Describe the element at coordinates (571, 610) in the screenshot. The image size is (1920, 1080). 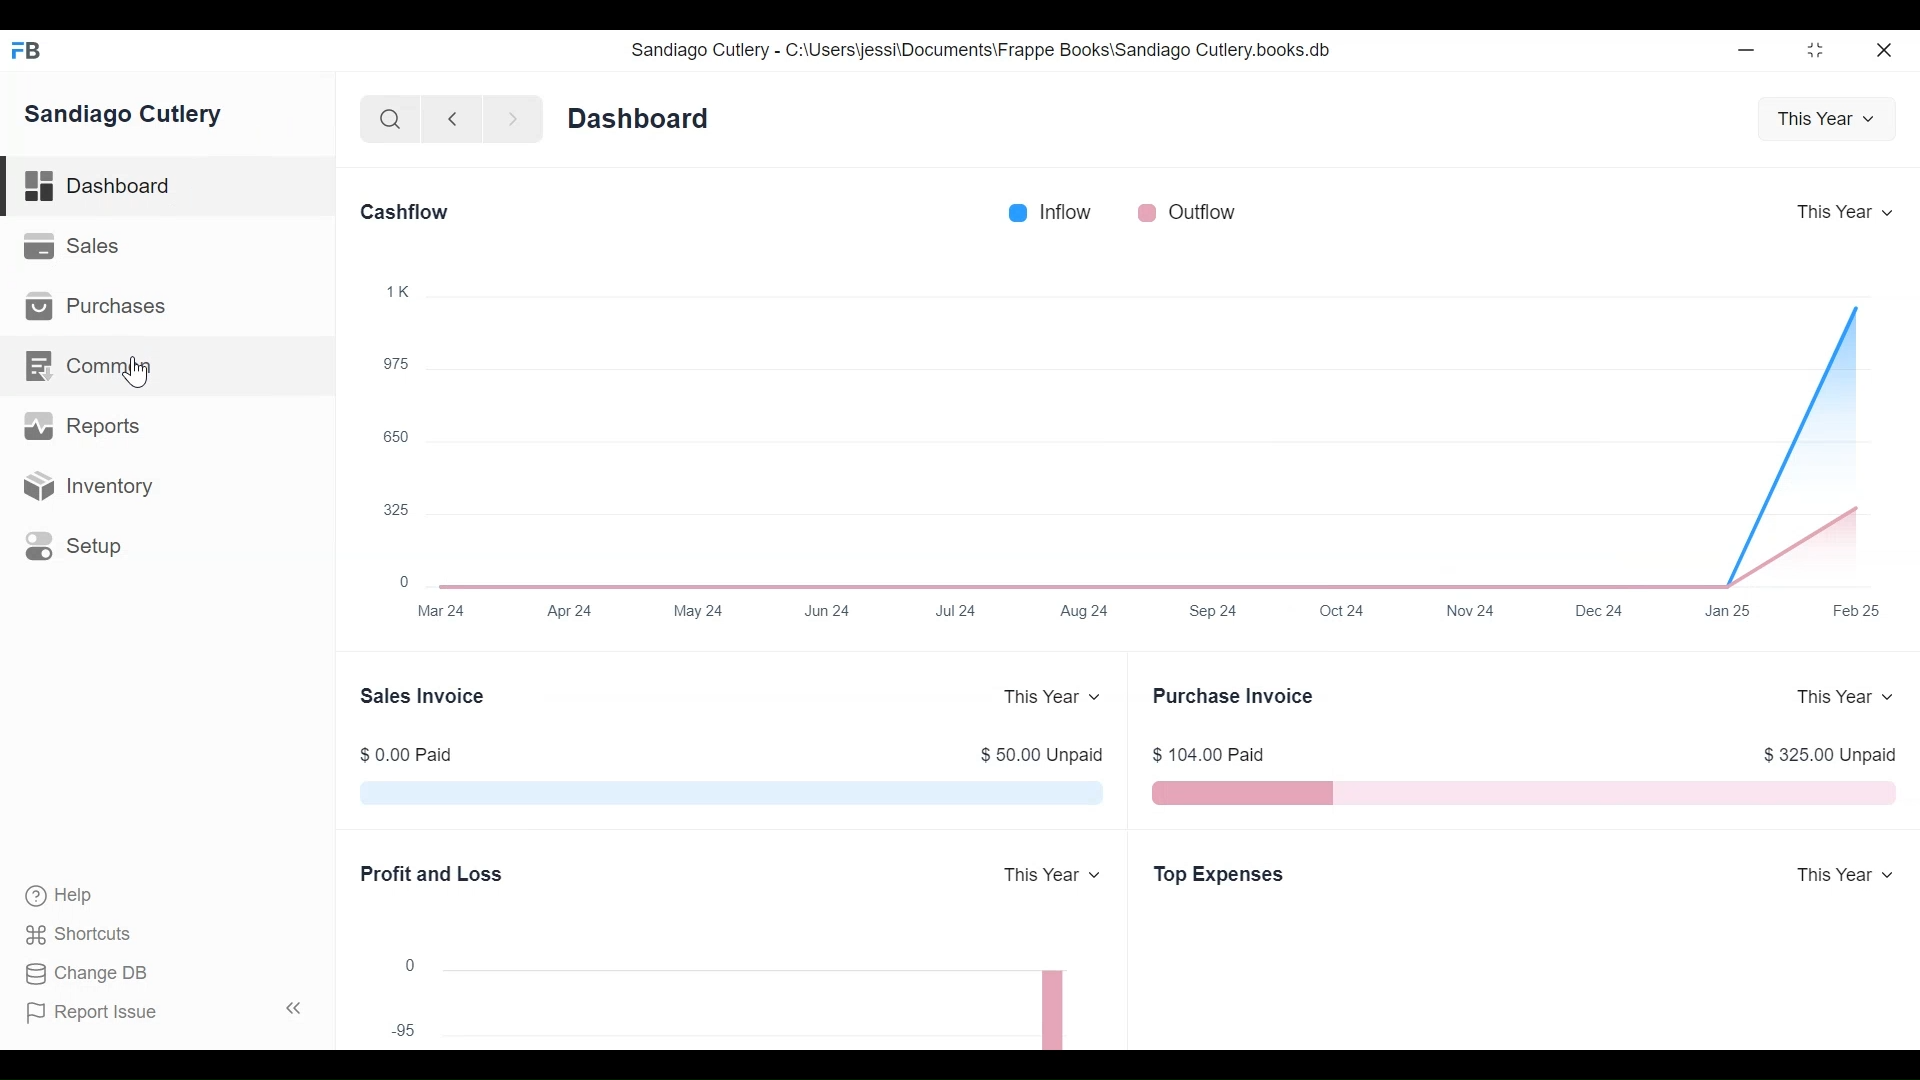
I see `Apr 24` at that location.